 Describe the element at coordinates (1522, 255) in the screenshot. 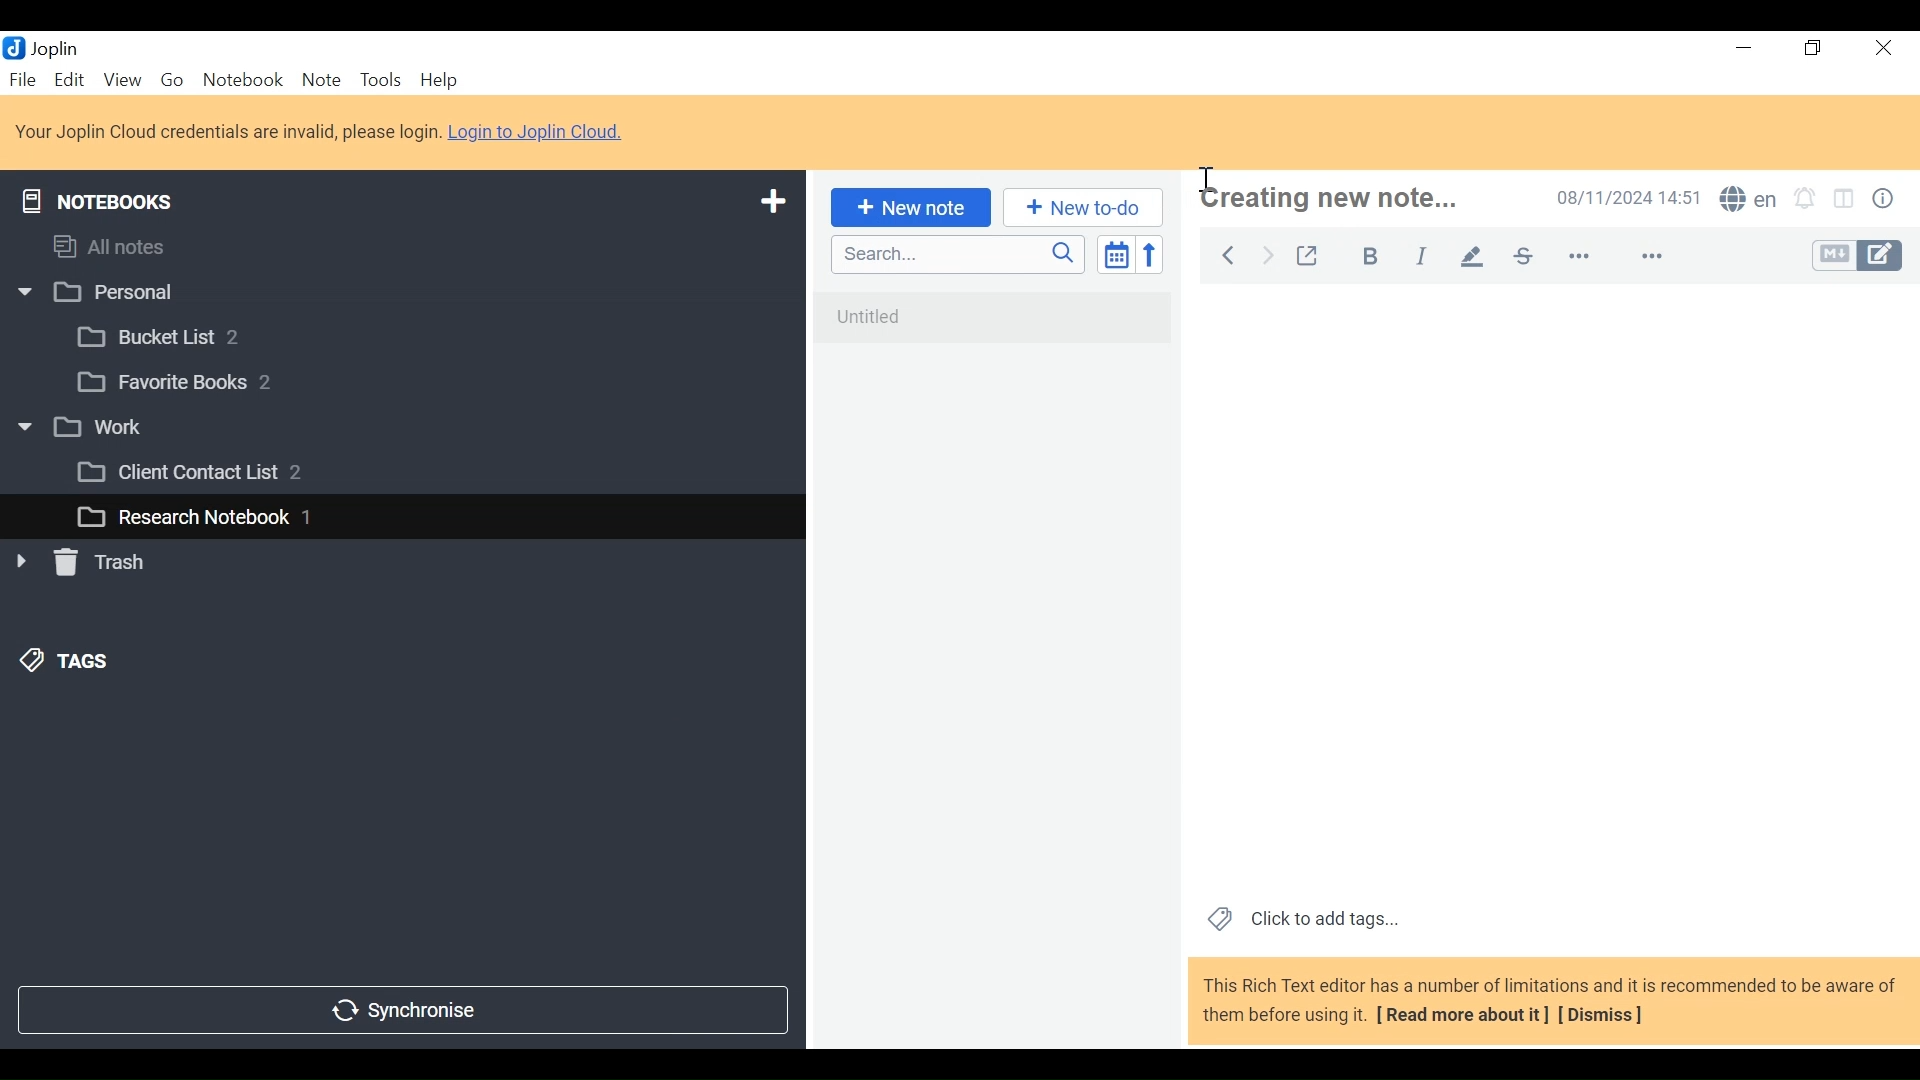

I see `strikethrough` at that location.